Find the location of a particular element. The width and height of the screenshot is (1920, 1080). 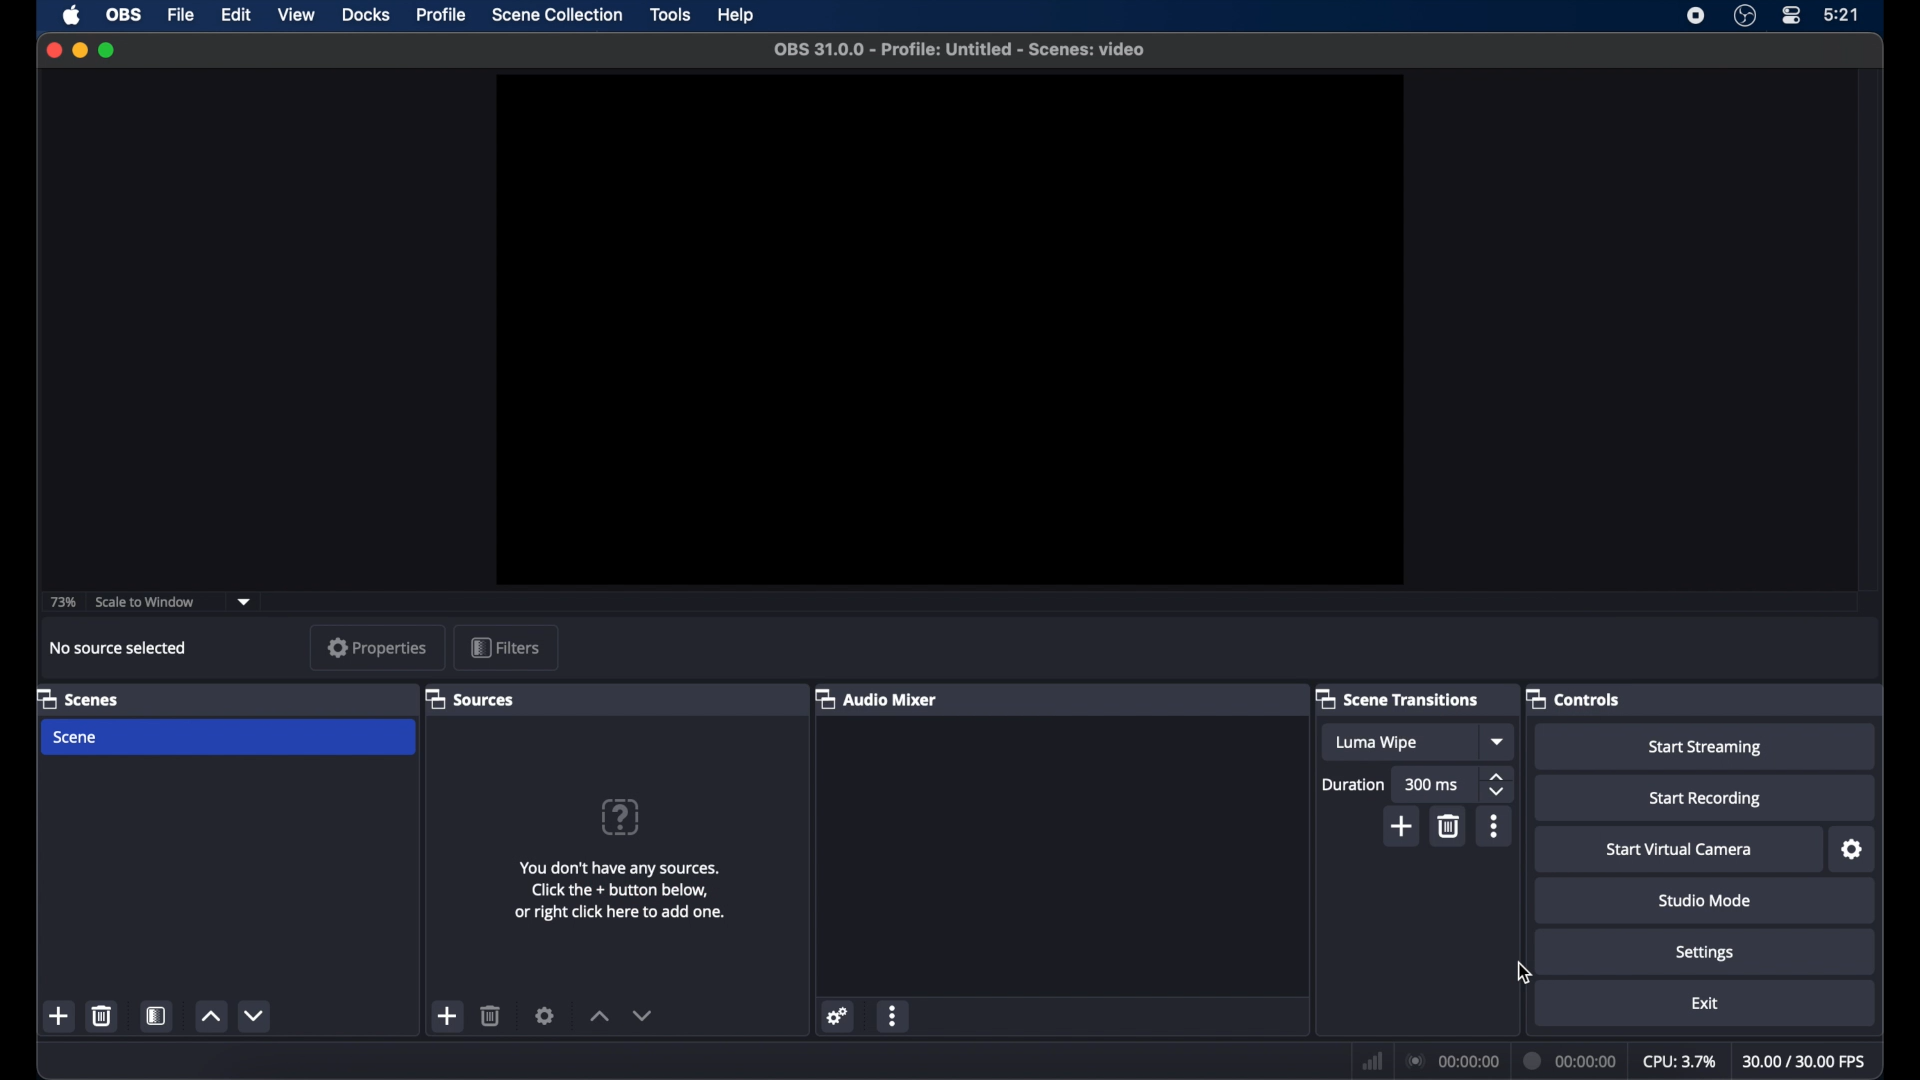

scenes is located at coordinates (80, 700).